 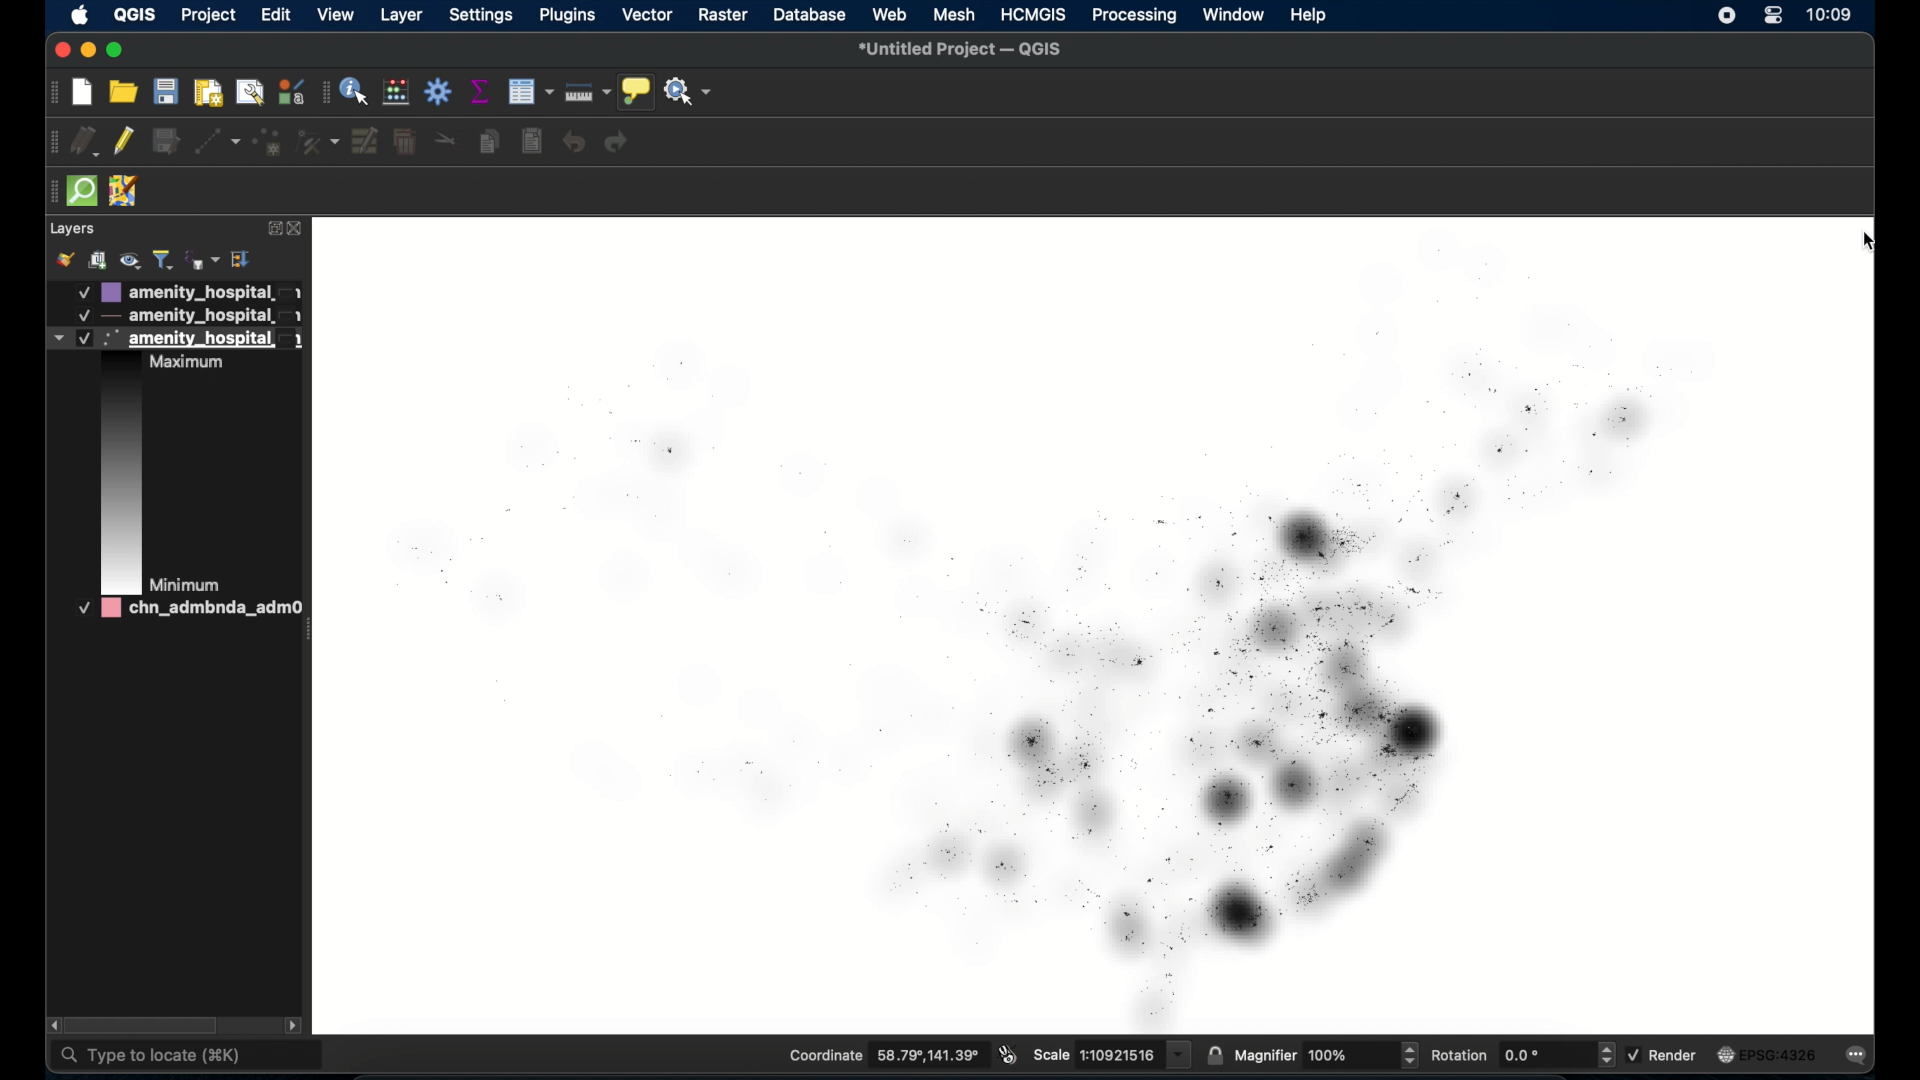 I want to click on type to locate, so click(x=188, y=1055).